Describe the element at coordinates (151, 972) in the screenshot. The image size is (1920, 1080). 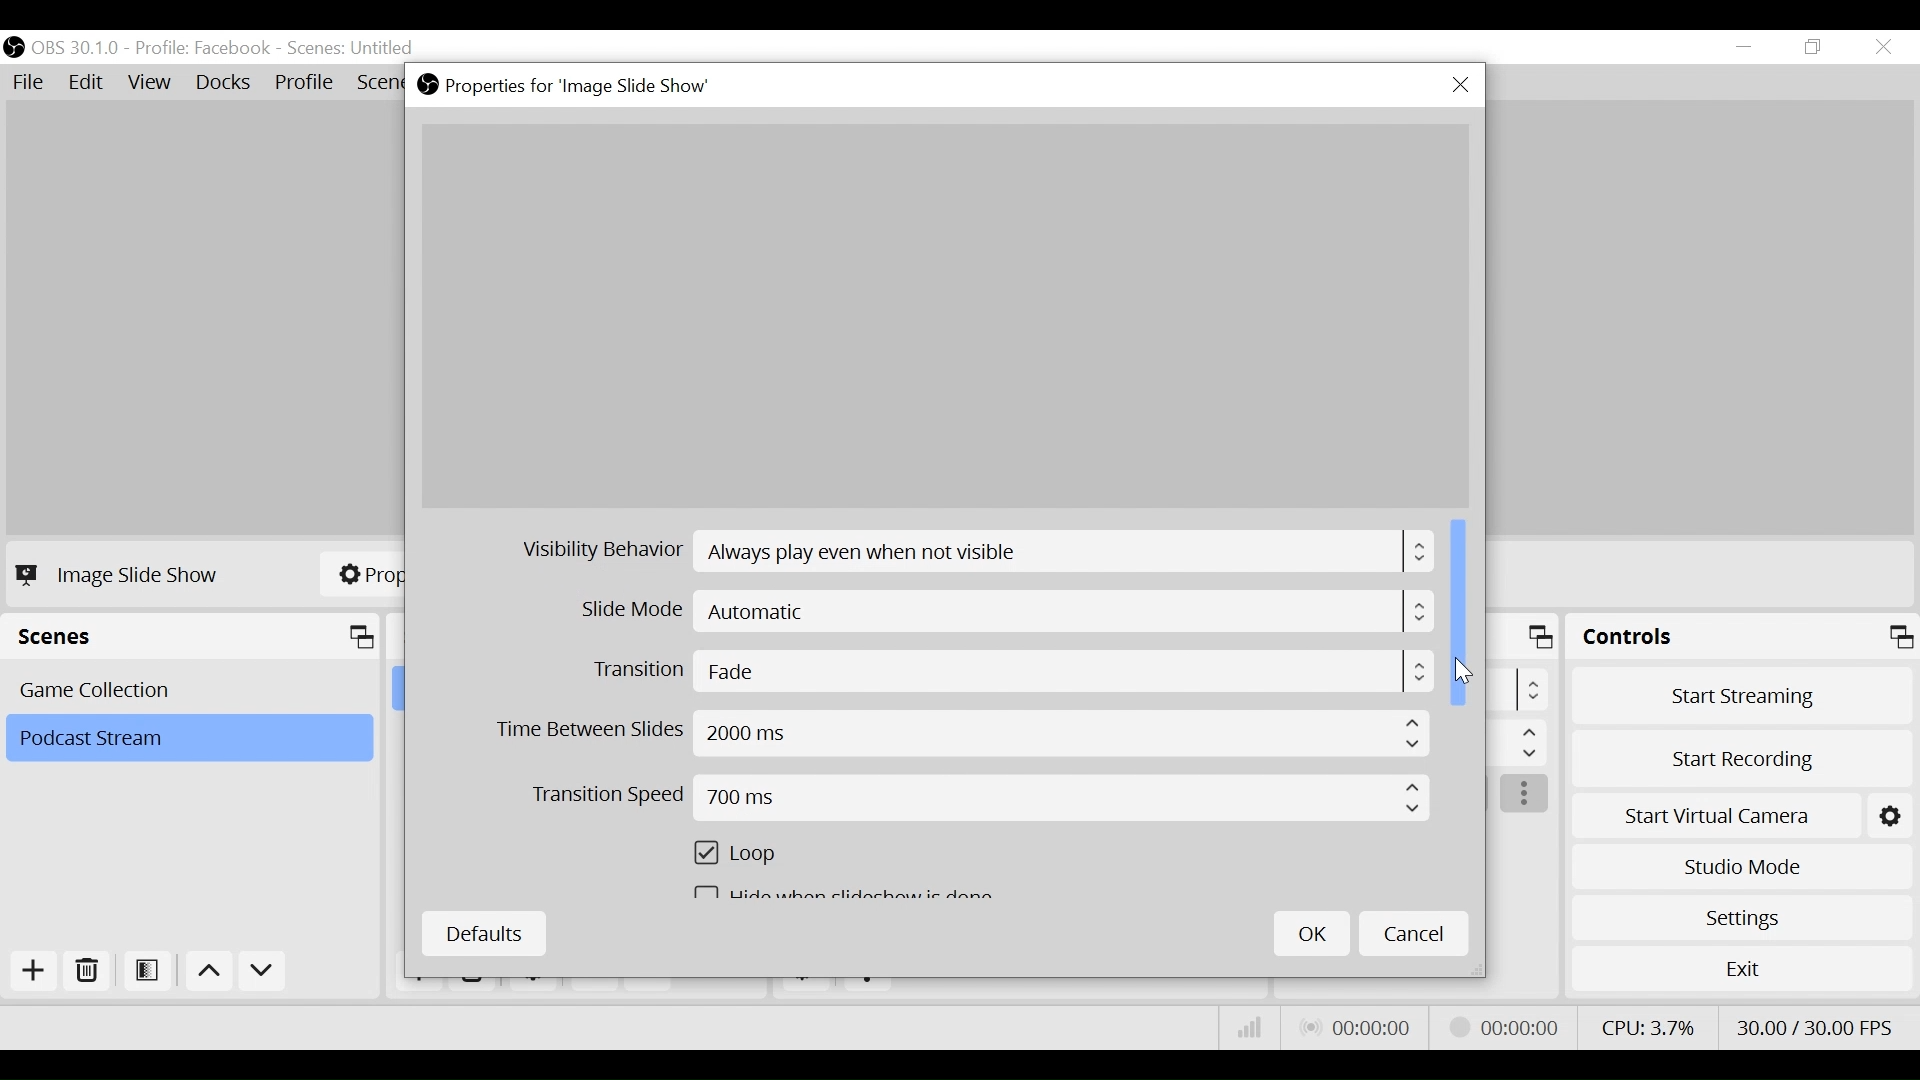
I see `Open Scene Filter` at that location.